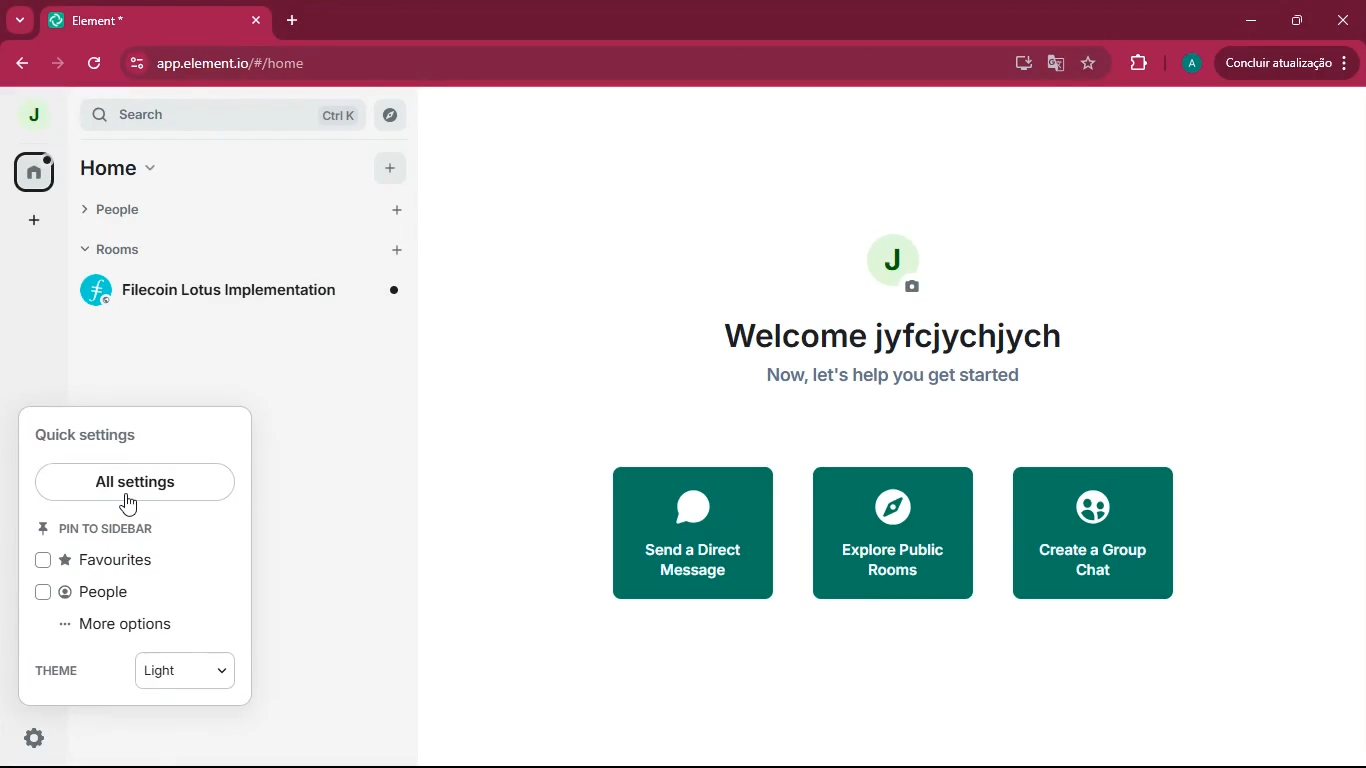 The height and width of the screenshot is (768, 1366). I want to click on close, so click(1340, 19).